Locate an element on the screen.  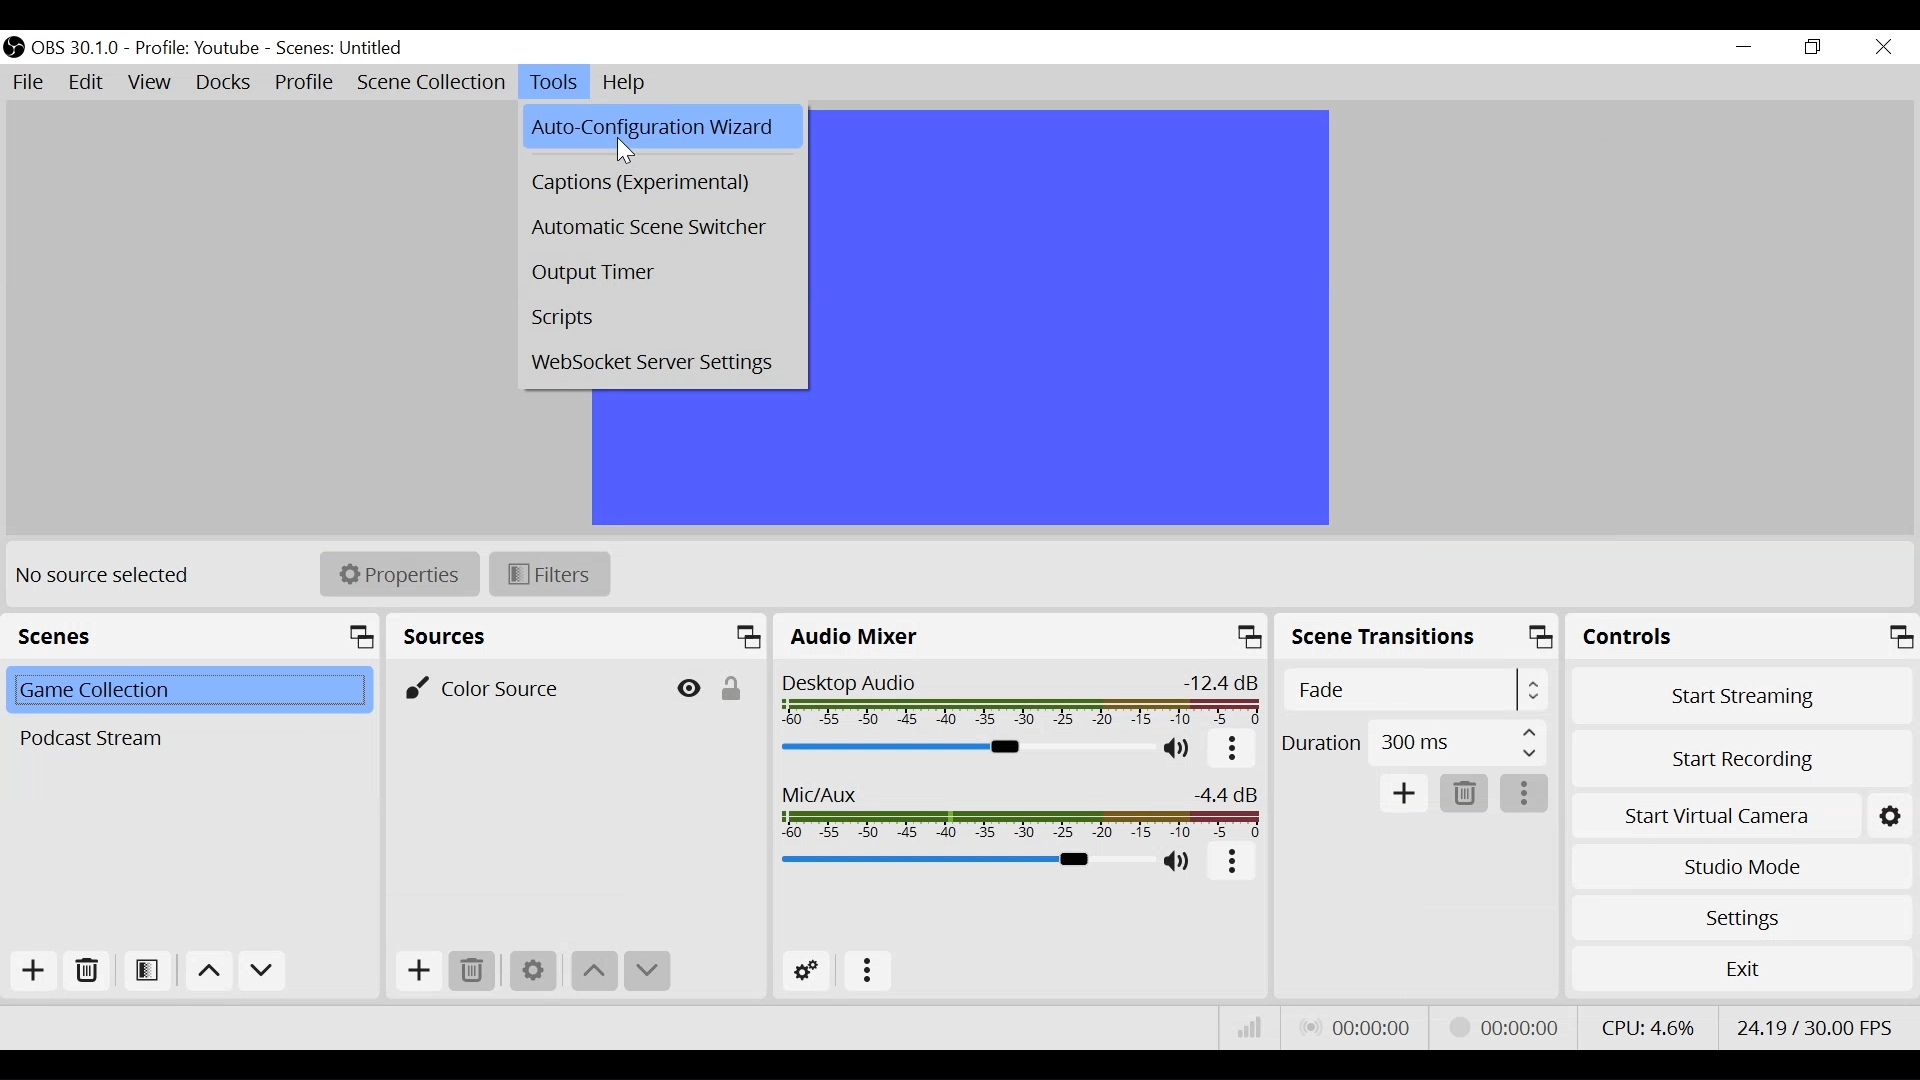
Add is located at coordinates (33, 971).